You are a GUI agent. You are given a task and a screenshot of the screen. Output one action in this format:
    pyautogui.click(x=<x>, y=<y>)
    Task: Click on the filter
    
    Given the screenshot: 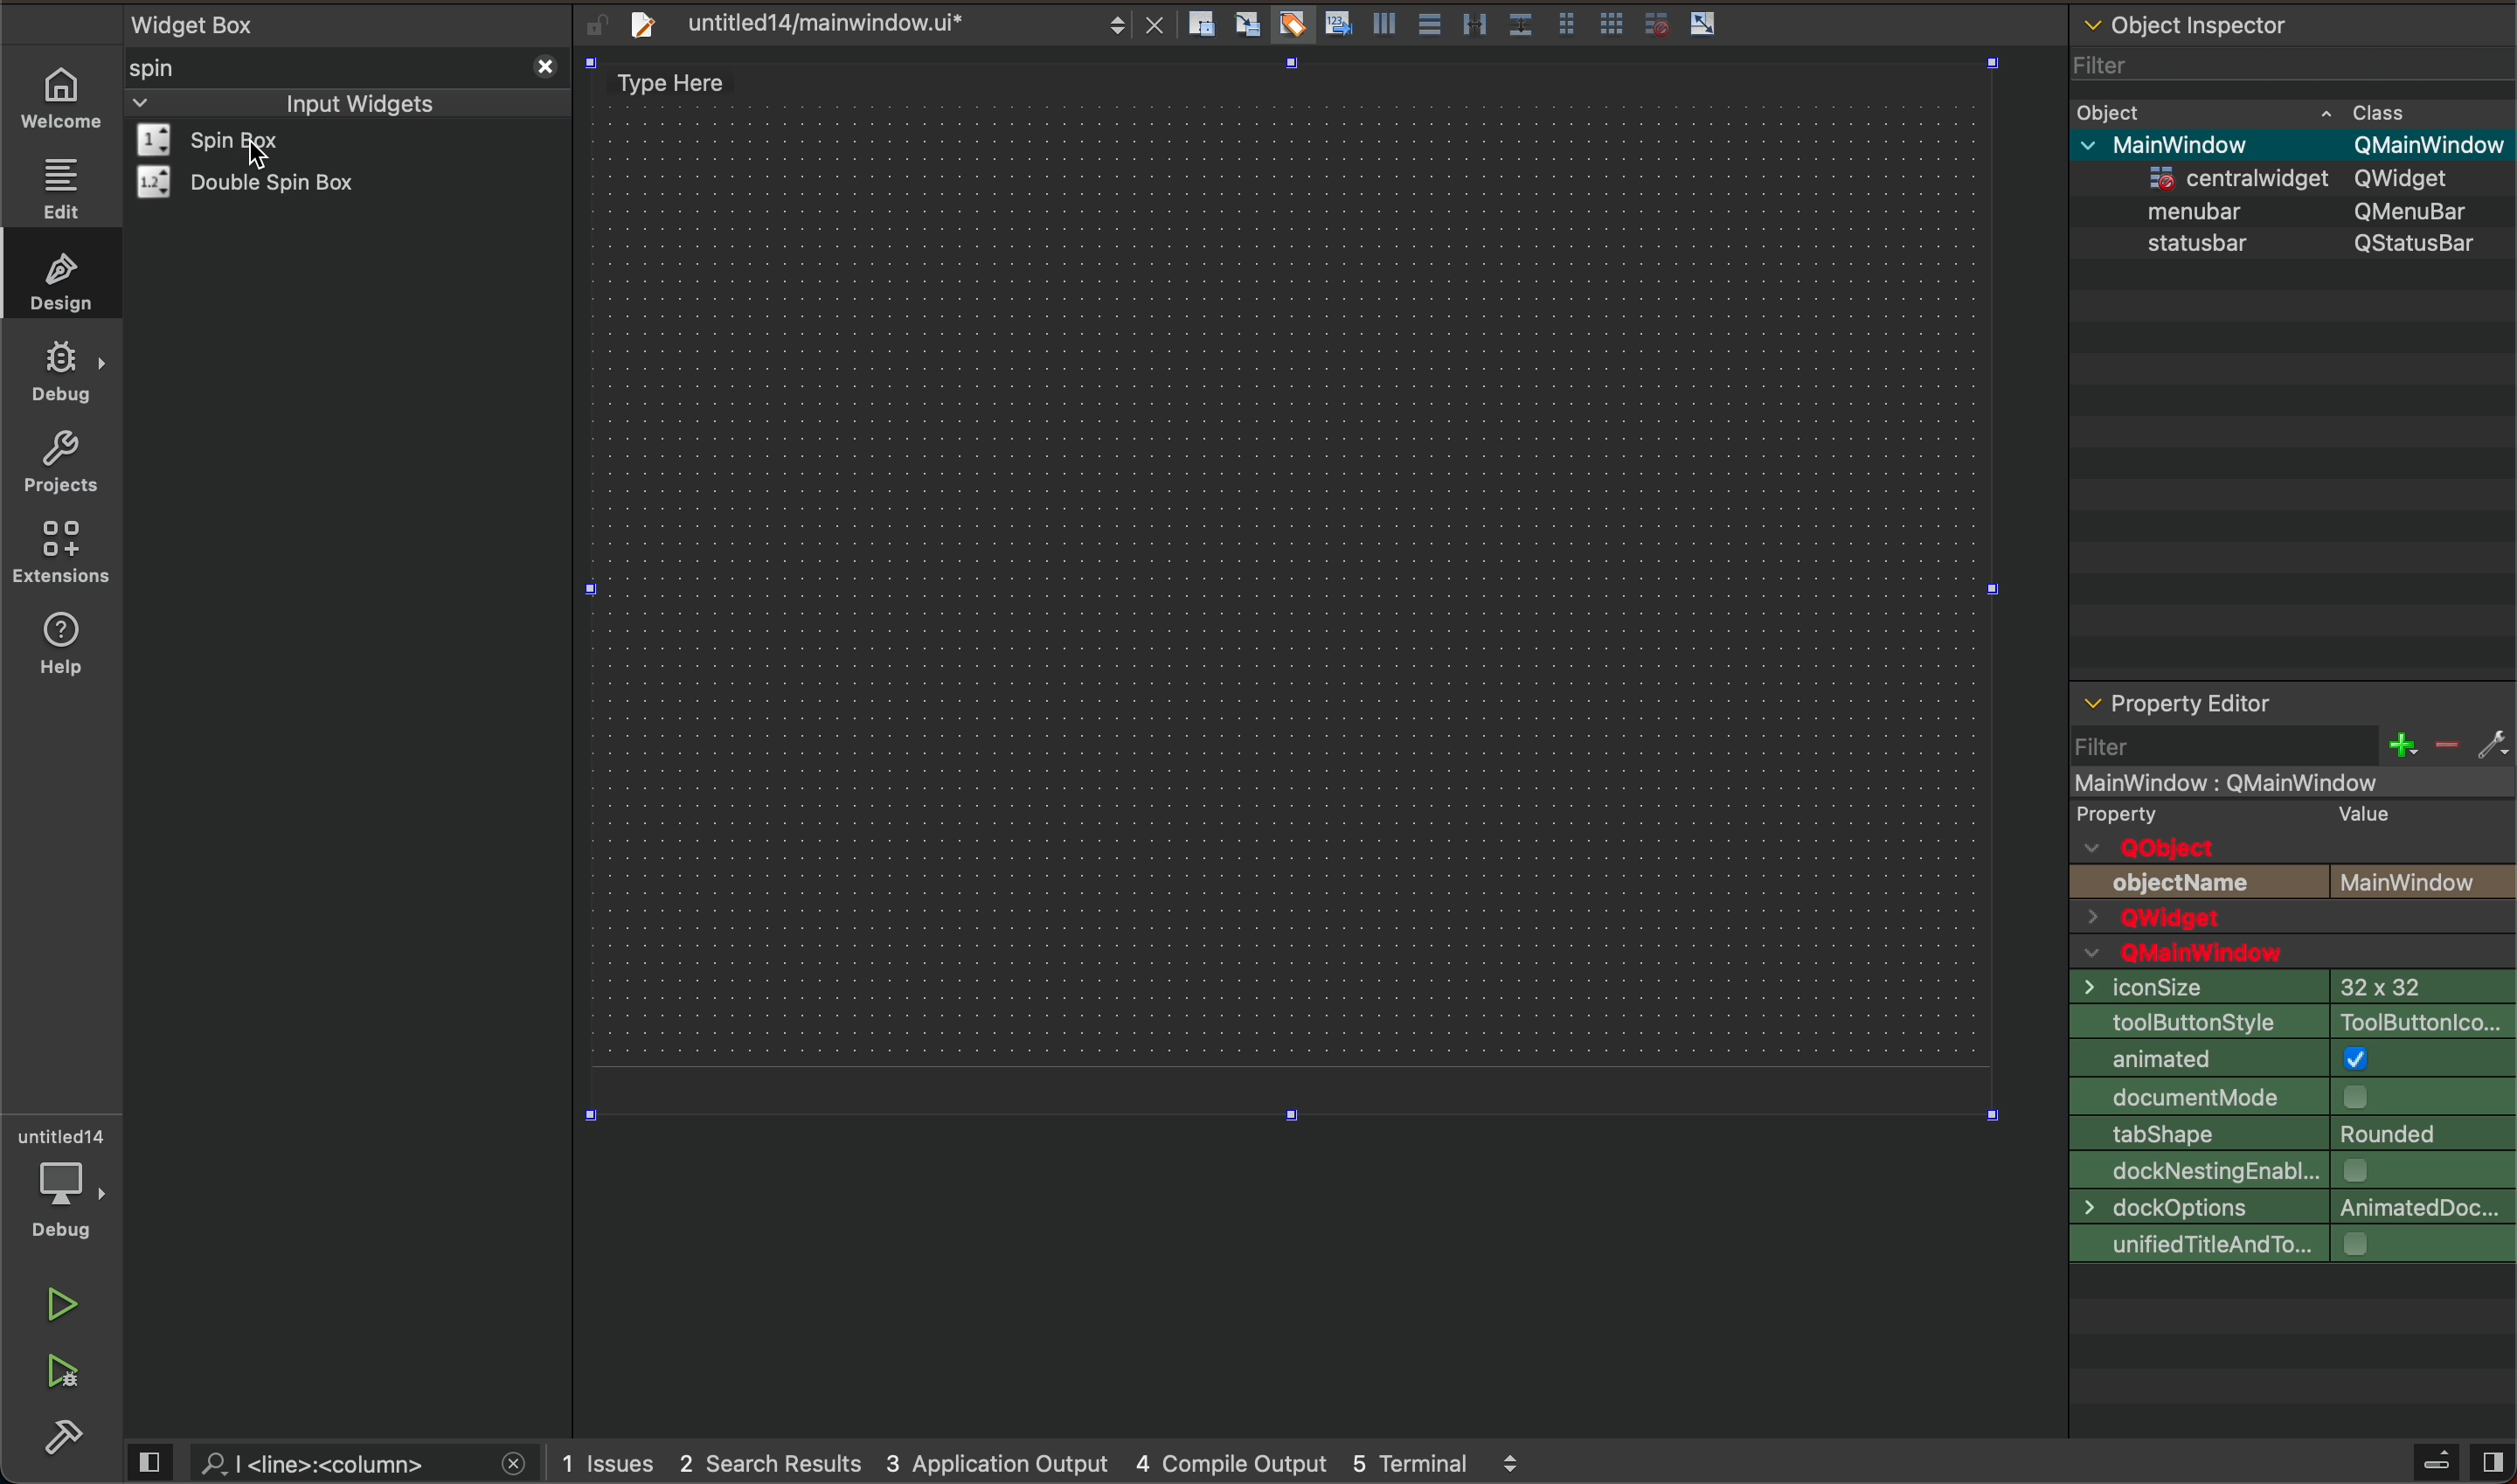 What is the action you would take?
    pyautogui.click(x=2294, y=745)
    